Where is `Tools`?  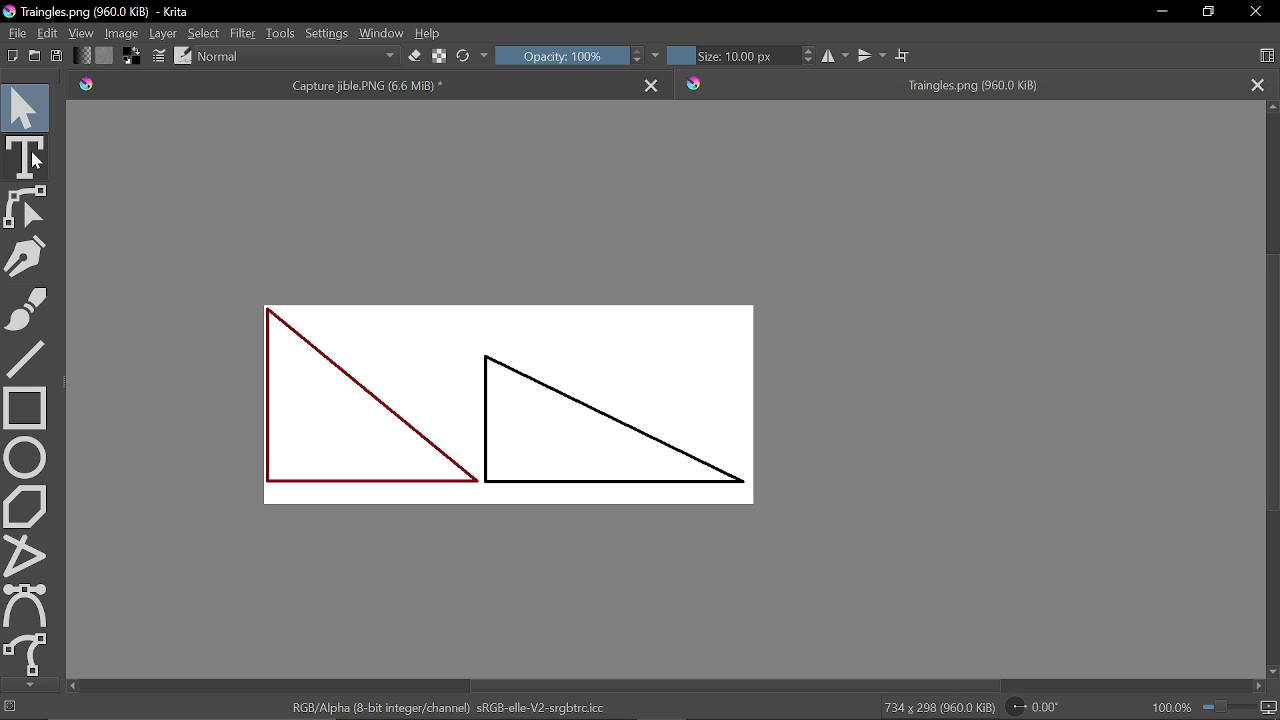 Tools is located at coordinates (279, 35).